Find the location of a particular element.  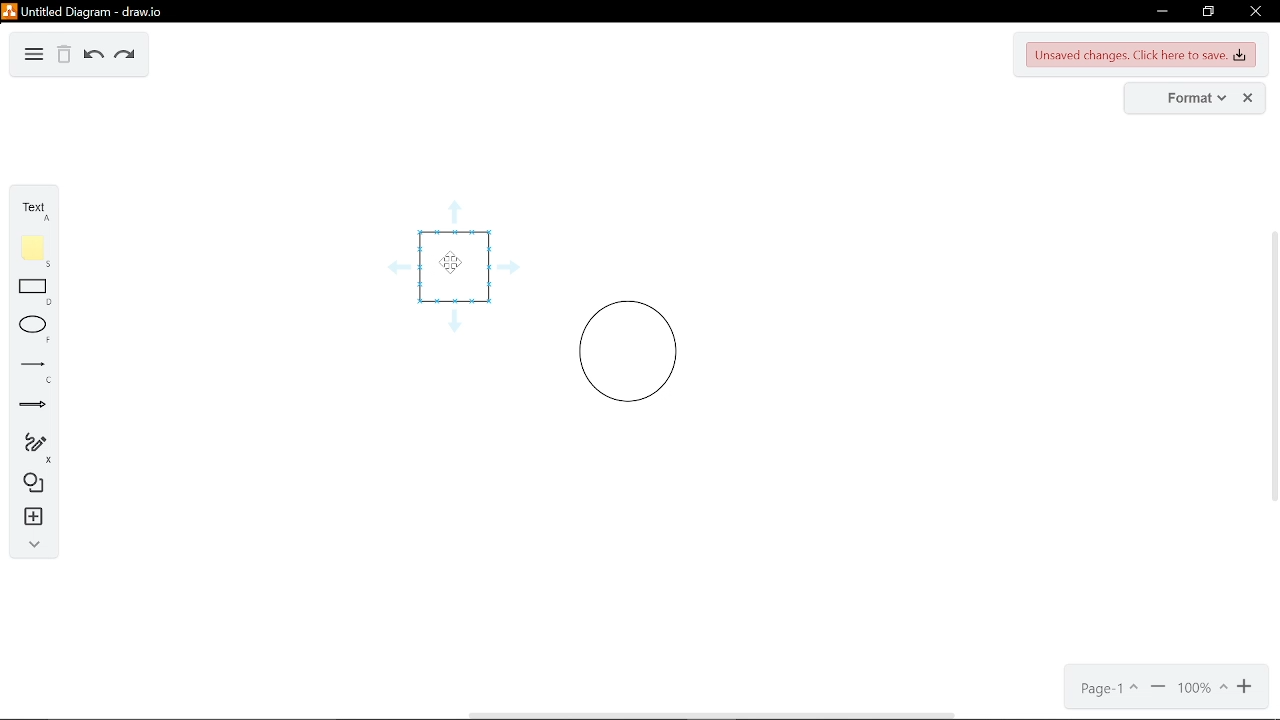

zoom out is located at coordinates (1158, 689).